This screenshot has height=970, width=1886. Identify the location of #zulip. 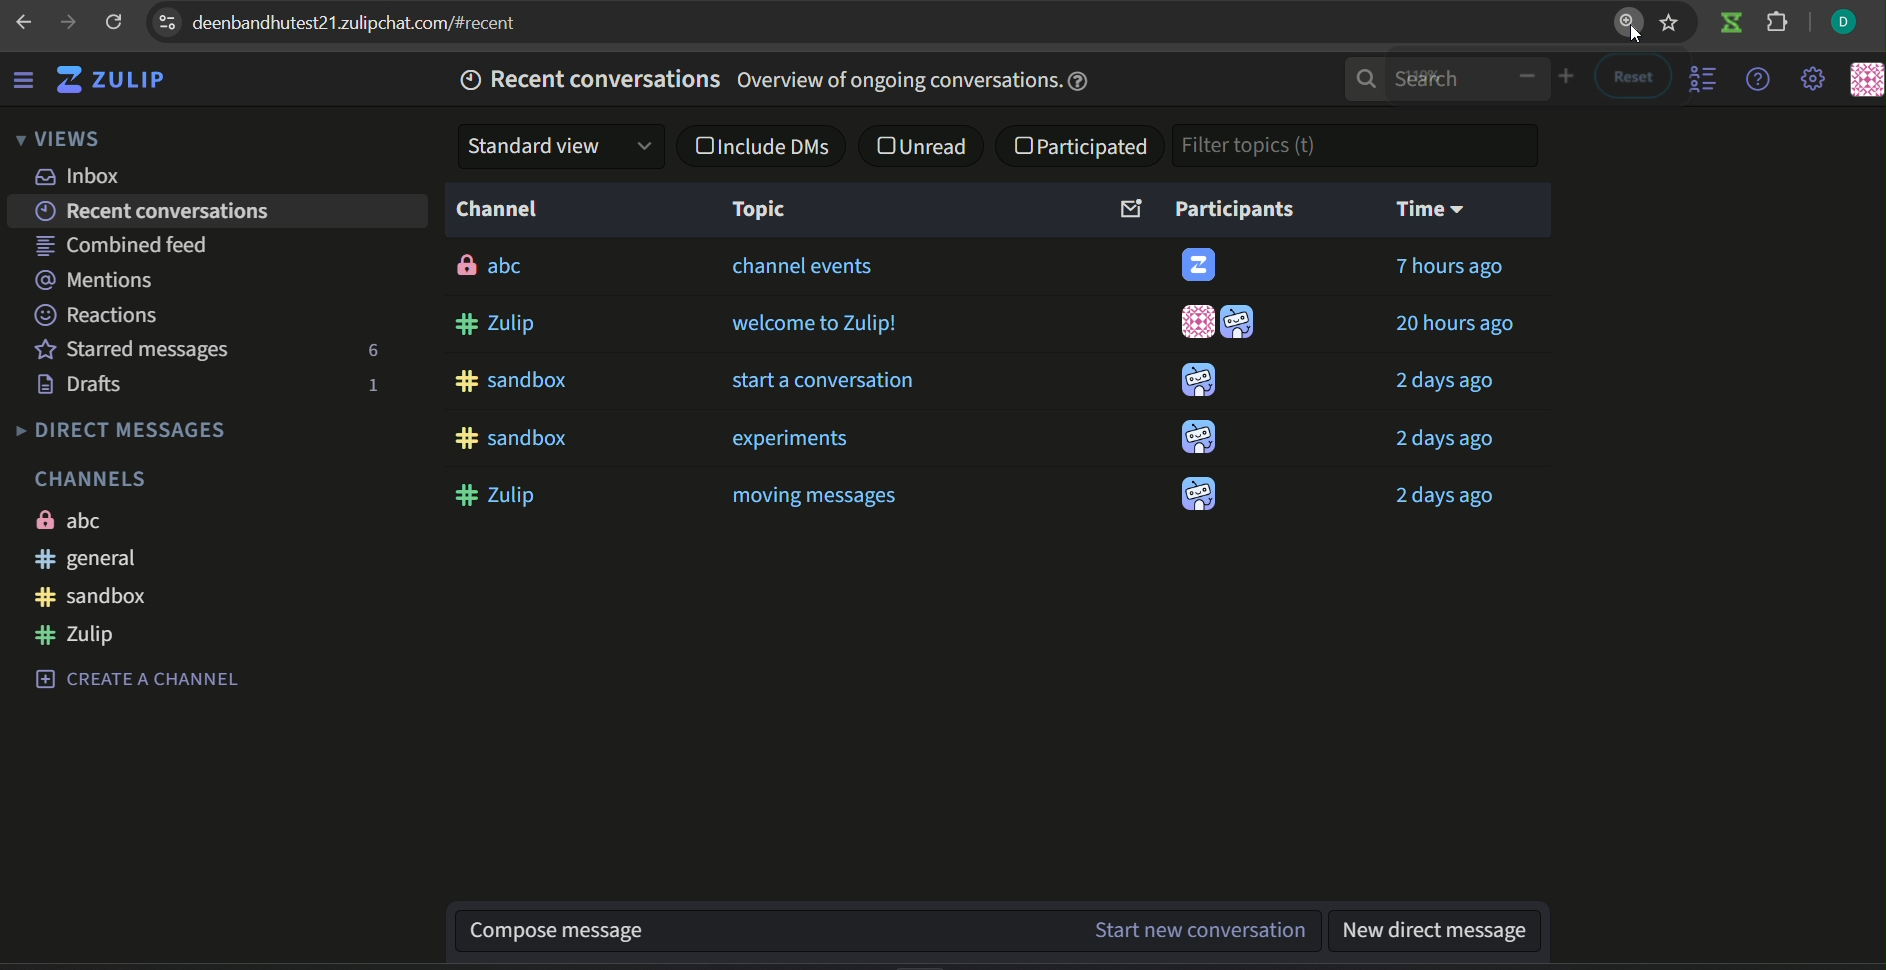
(502, 325).